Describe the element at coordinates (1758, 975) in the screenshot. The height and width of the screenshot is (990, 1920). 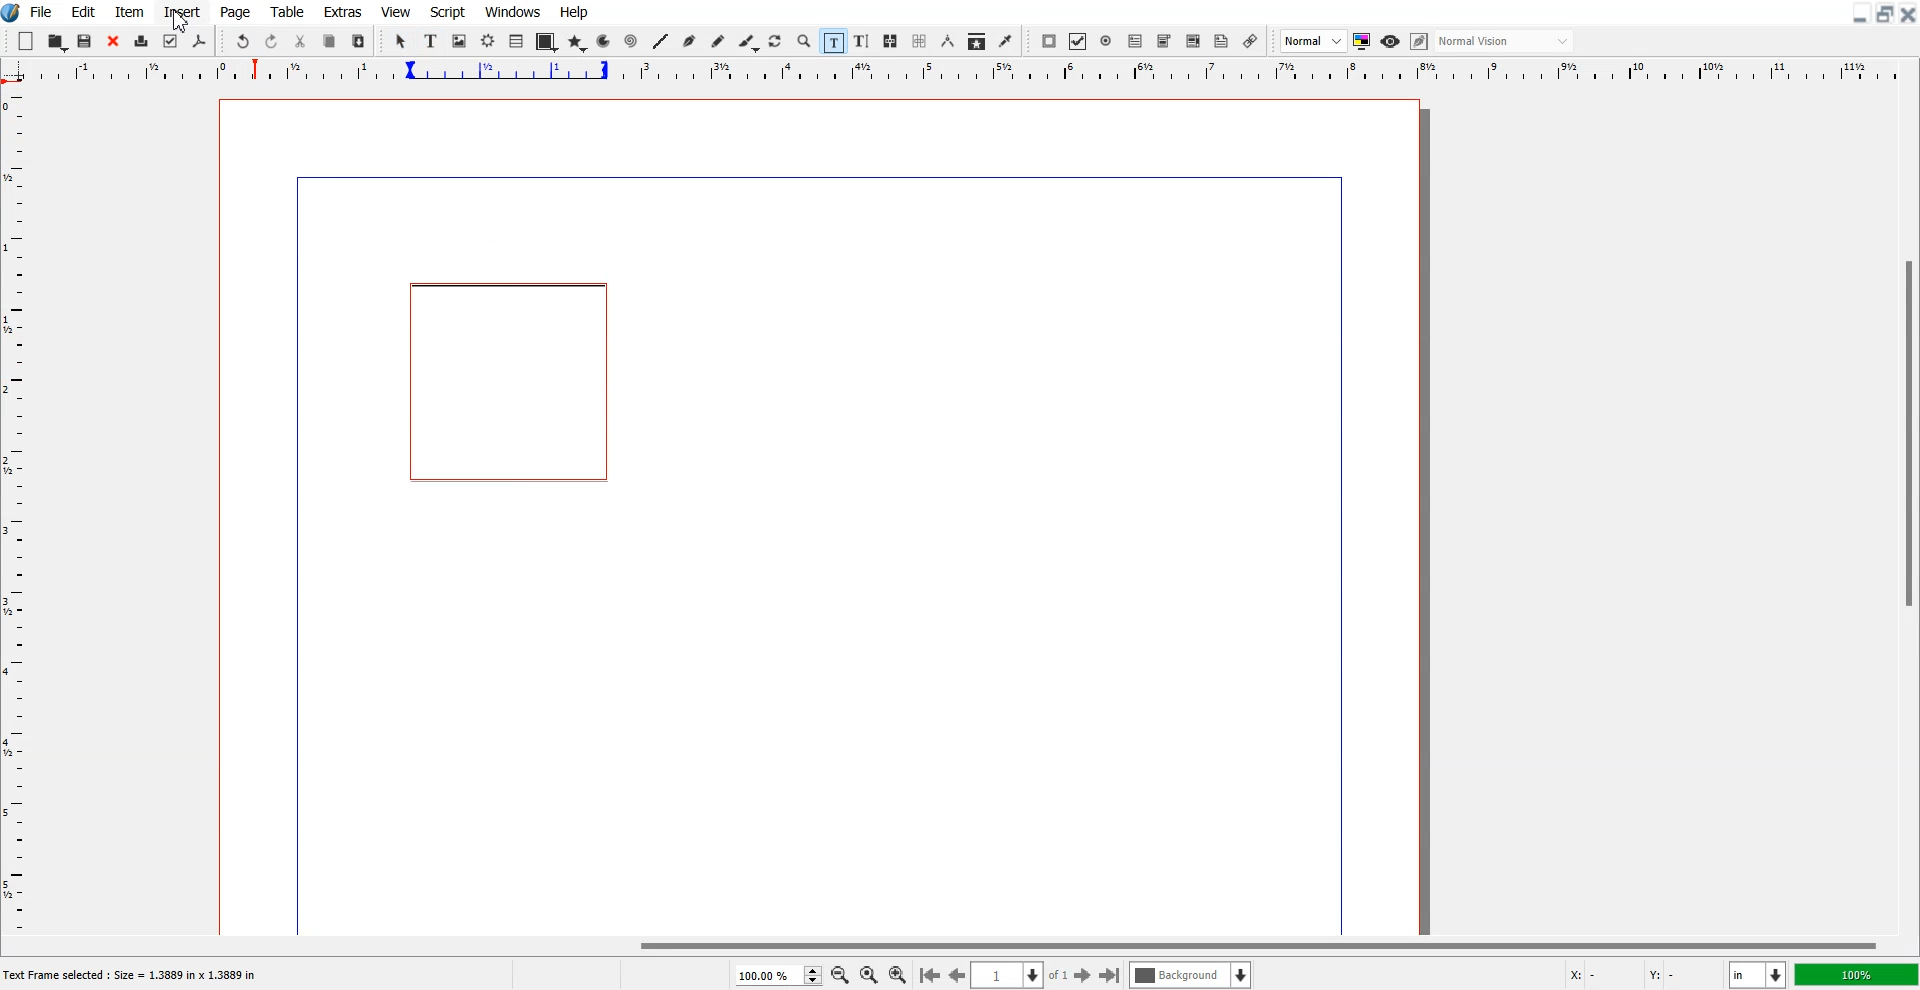
I see `Measurement in Inches` at that location.